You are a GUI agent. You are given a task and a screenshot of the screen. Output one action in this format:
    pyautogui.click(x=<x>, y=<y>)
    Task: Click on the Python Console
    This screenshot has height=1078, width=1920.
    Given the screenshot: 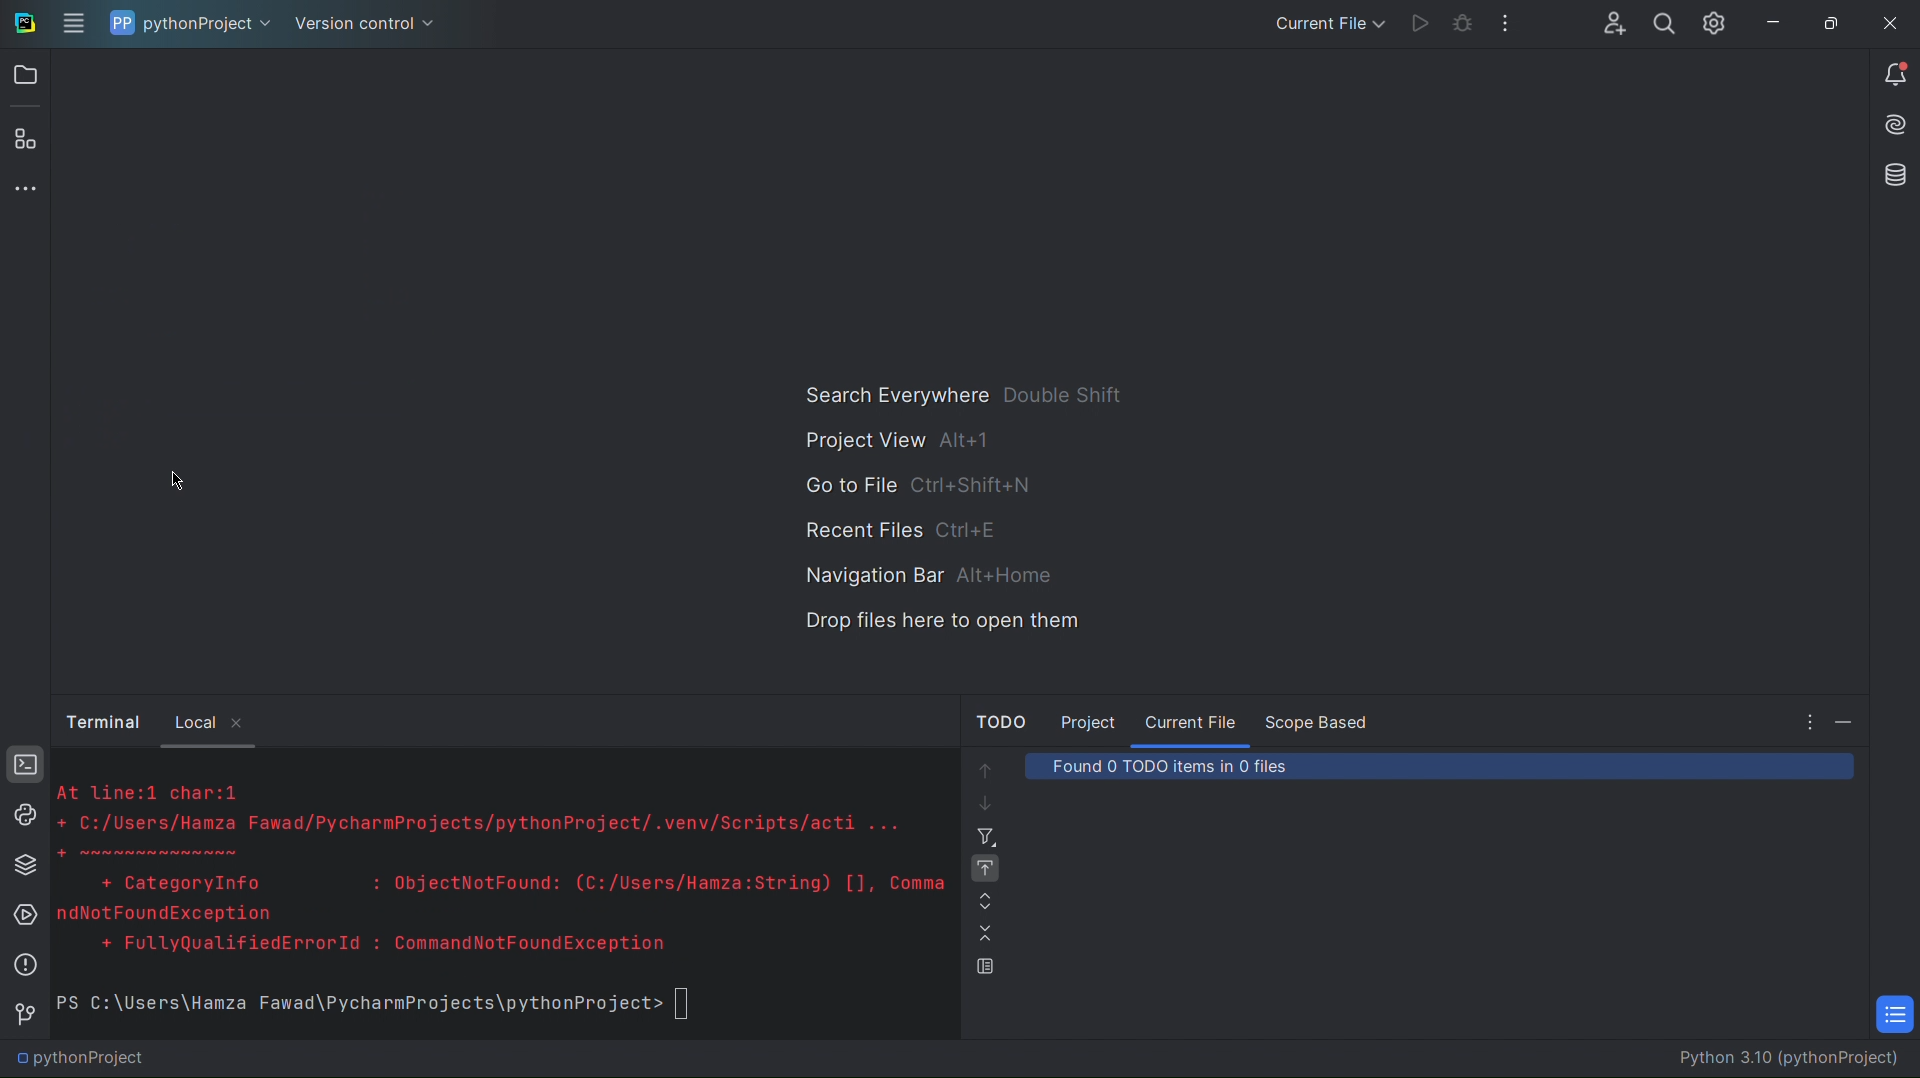 What is the action you would take?
    pyautogui.click(x=24, y=816)
    